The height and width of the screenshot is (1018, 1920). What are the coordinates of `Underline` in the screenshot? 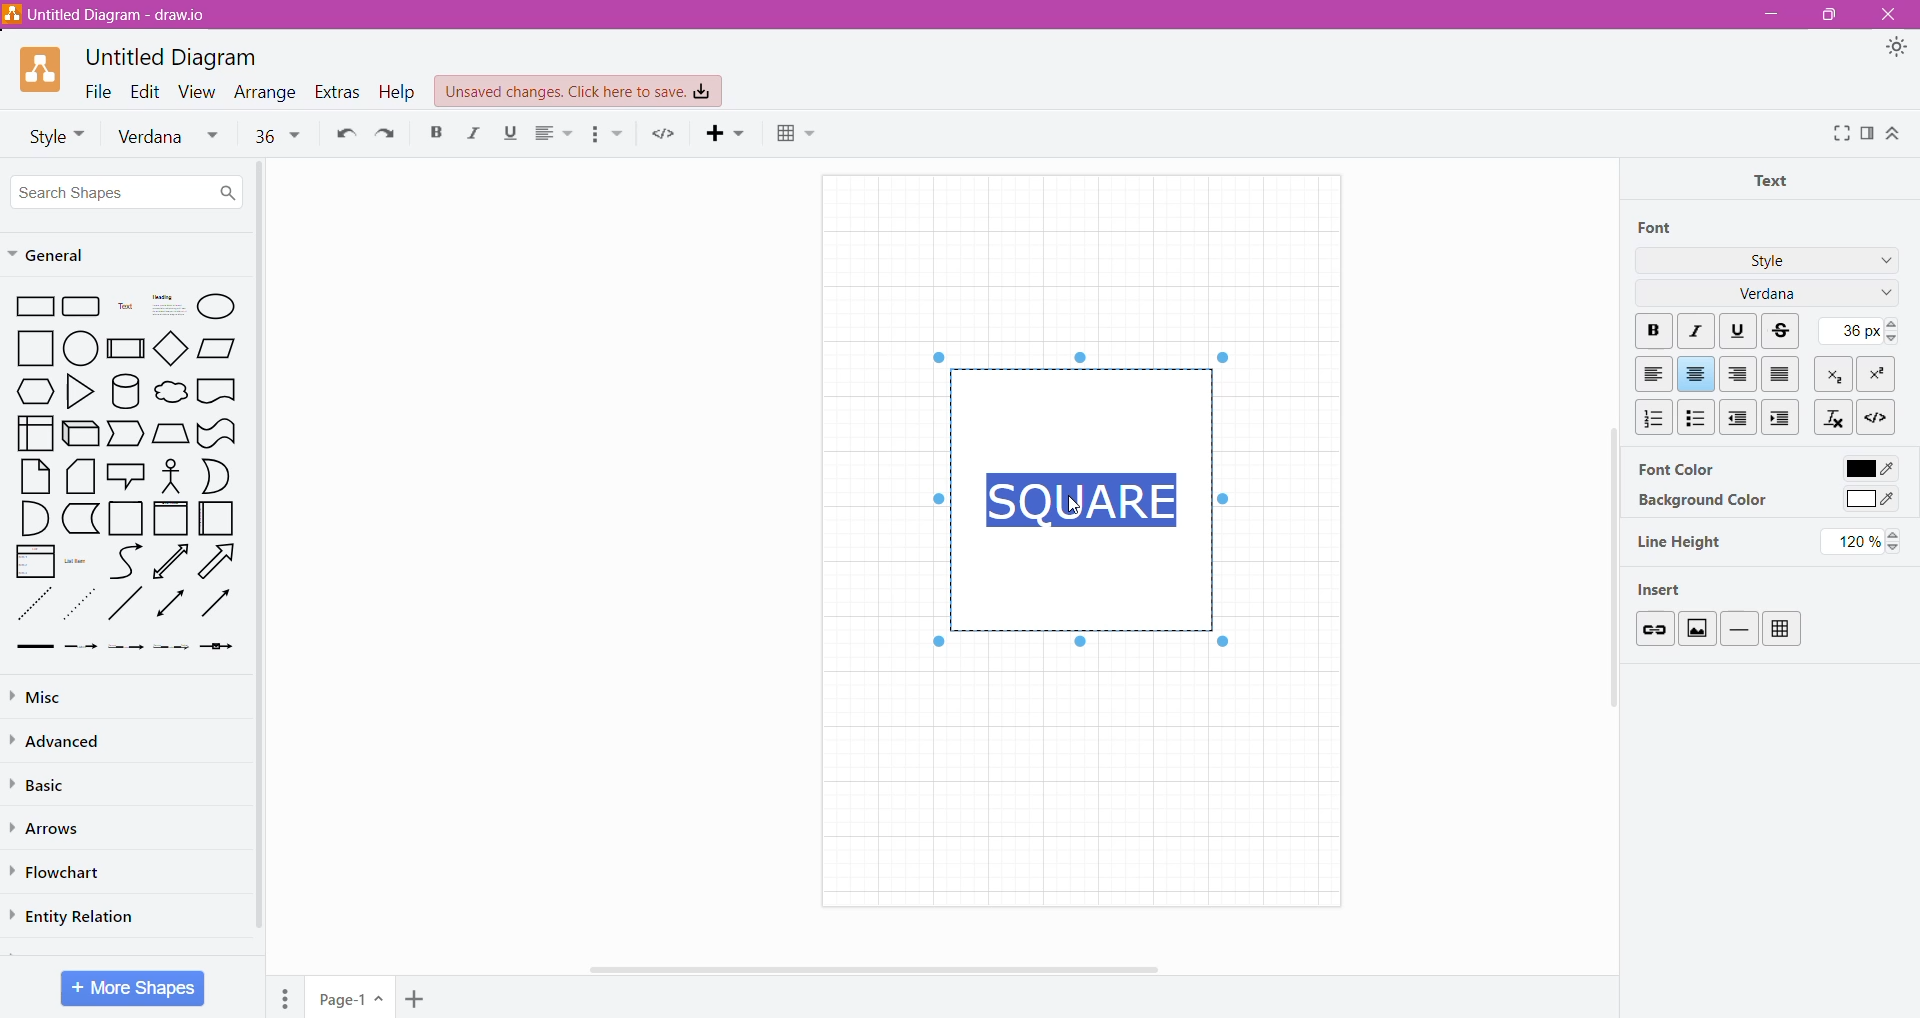 It's located at (1738, 329).